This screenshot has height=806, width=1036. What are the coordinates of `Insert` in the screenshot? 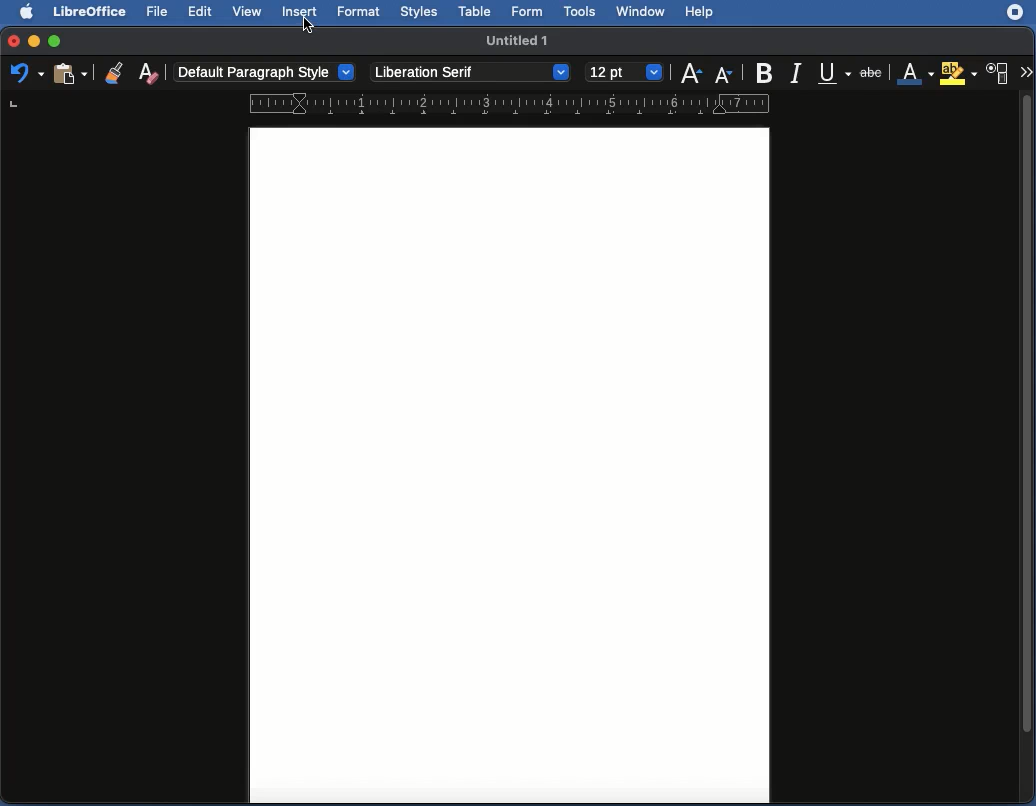 It's located at (298, 11).